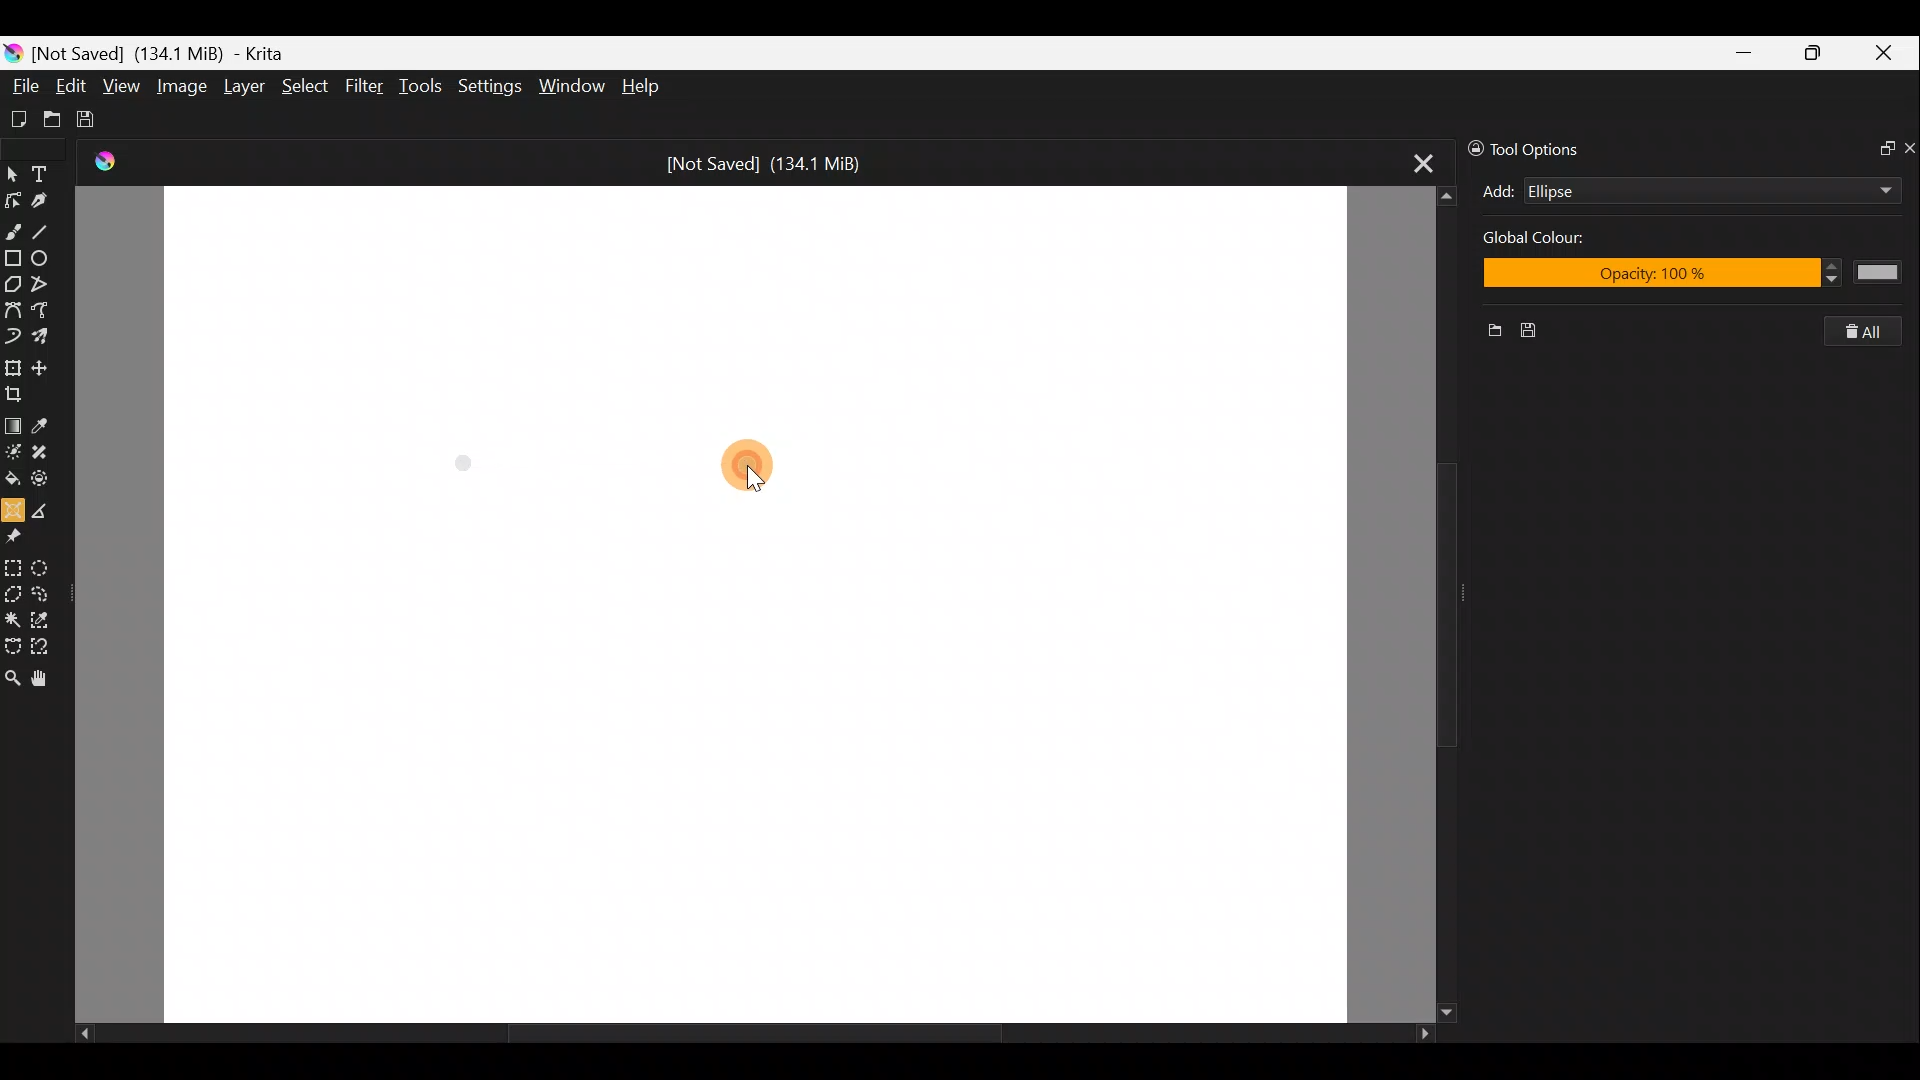  Describe the element at coordinates (41, 311) in the screenshot. I see `Freehand path tool` at that location.